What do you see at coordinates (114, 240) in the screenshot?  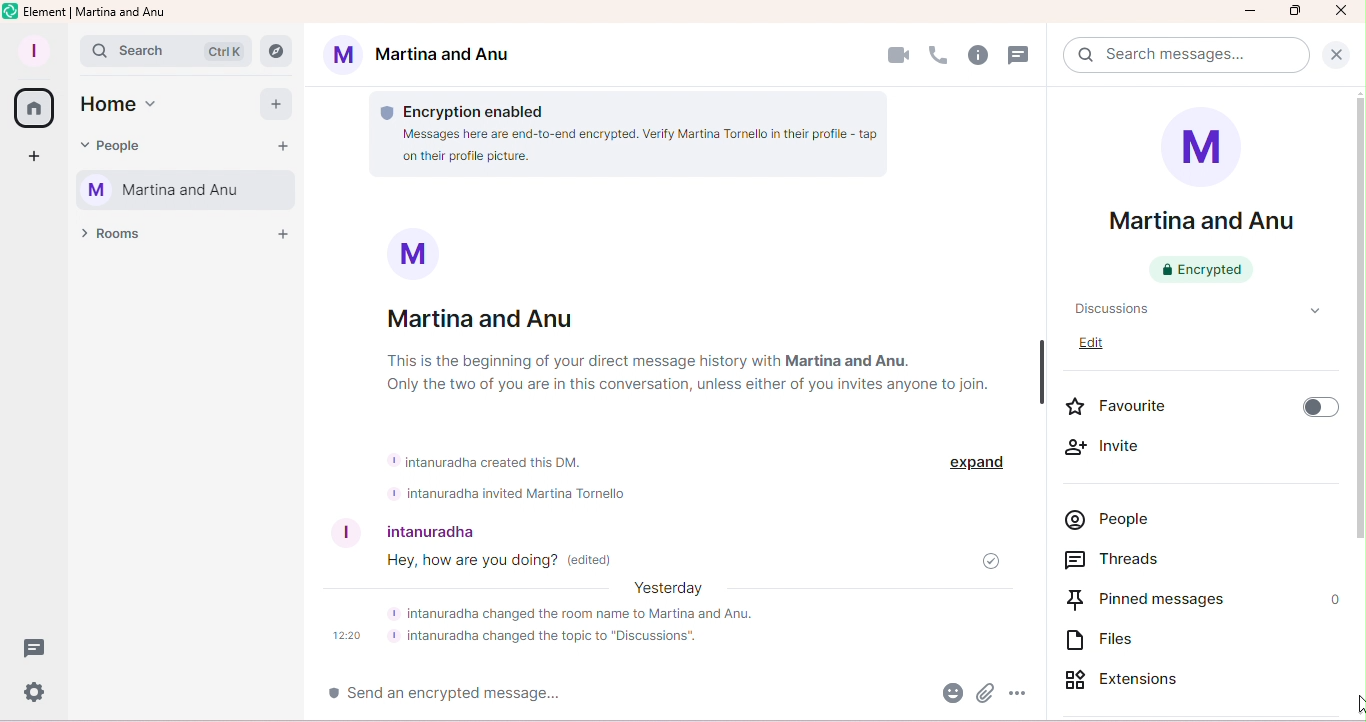 I see `Rooms` at bounding box center [114, 240].